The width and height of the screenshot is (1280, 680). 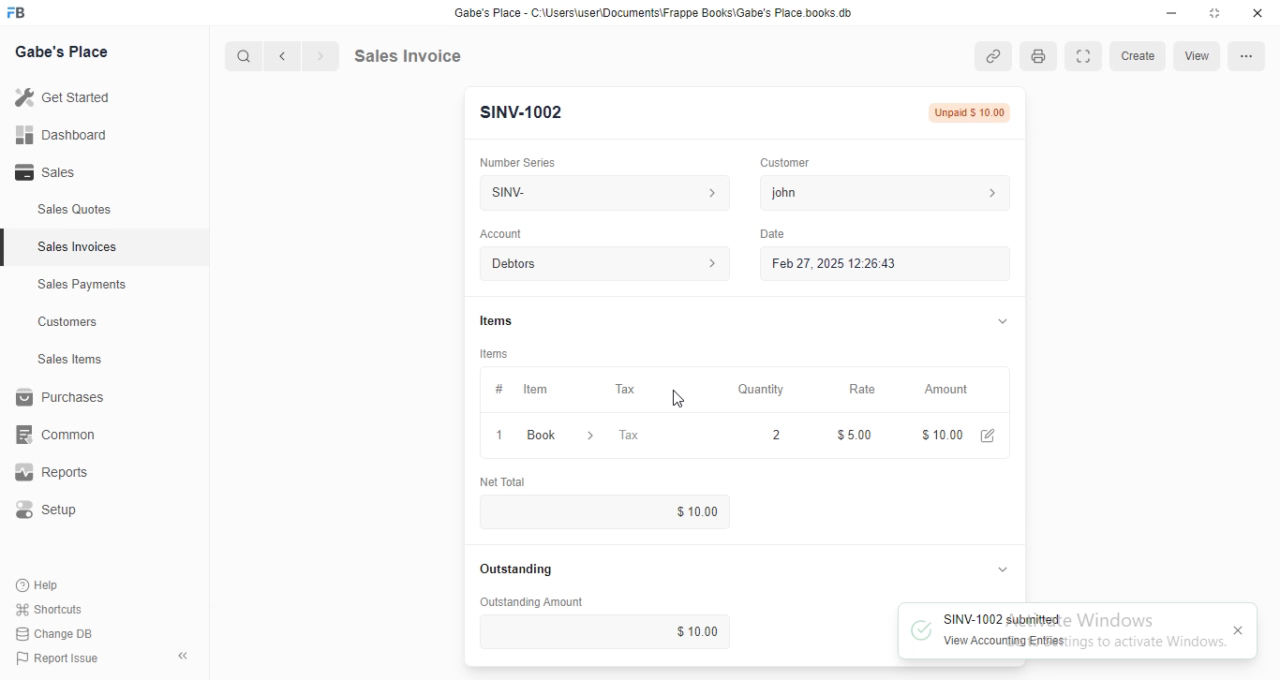 What do you see at coordinates (656, 436) in the screenshot?
I see `Tax` at bounding box center [656, 436].